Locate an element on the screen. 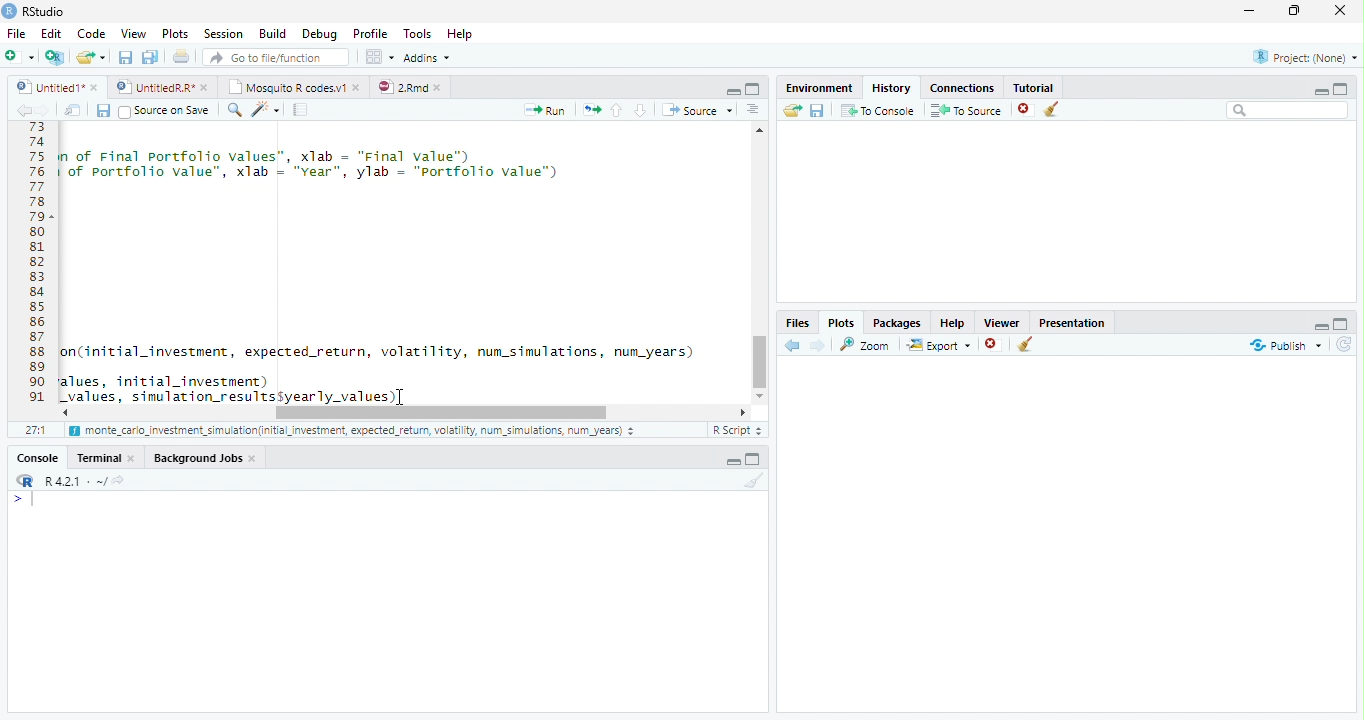 This screenshot has width=1364, height=720. File is located at coordinates (15, 33).